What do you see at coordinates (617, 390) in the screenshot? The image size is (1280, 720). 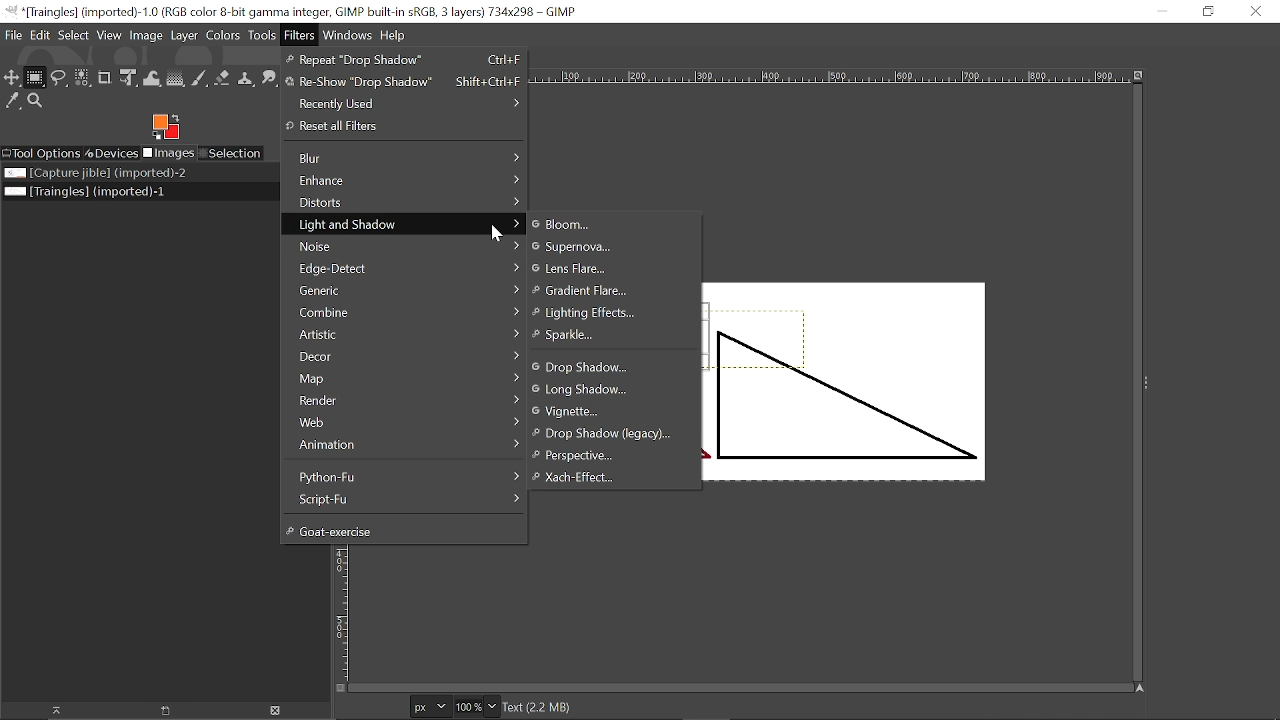 I see `Long shadow` at bounding box center [617, 390].